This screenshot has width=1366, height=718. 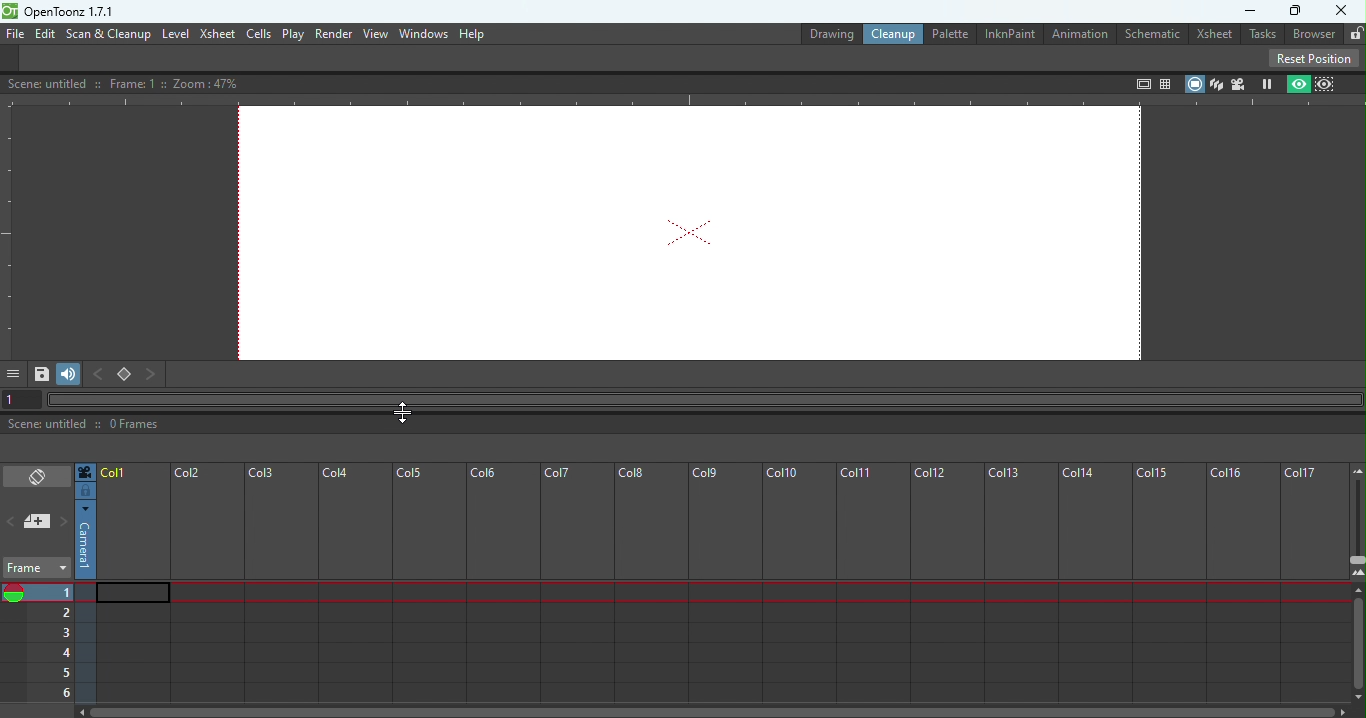 I want to click on Canvas details, so click(x=127, y=82).